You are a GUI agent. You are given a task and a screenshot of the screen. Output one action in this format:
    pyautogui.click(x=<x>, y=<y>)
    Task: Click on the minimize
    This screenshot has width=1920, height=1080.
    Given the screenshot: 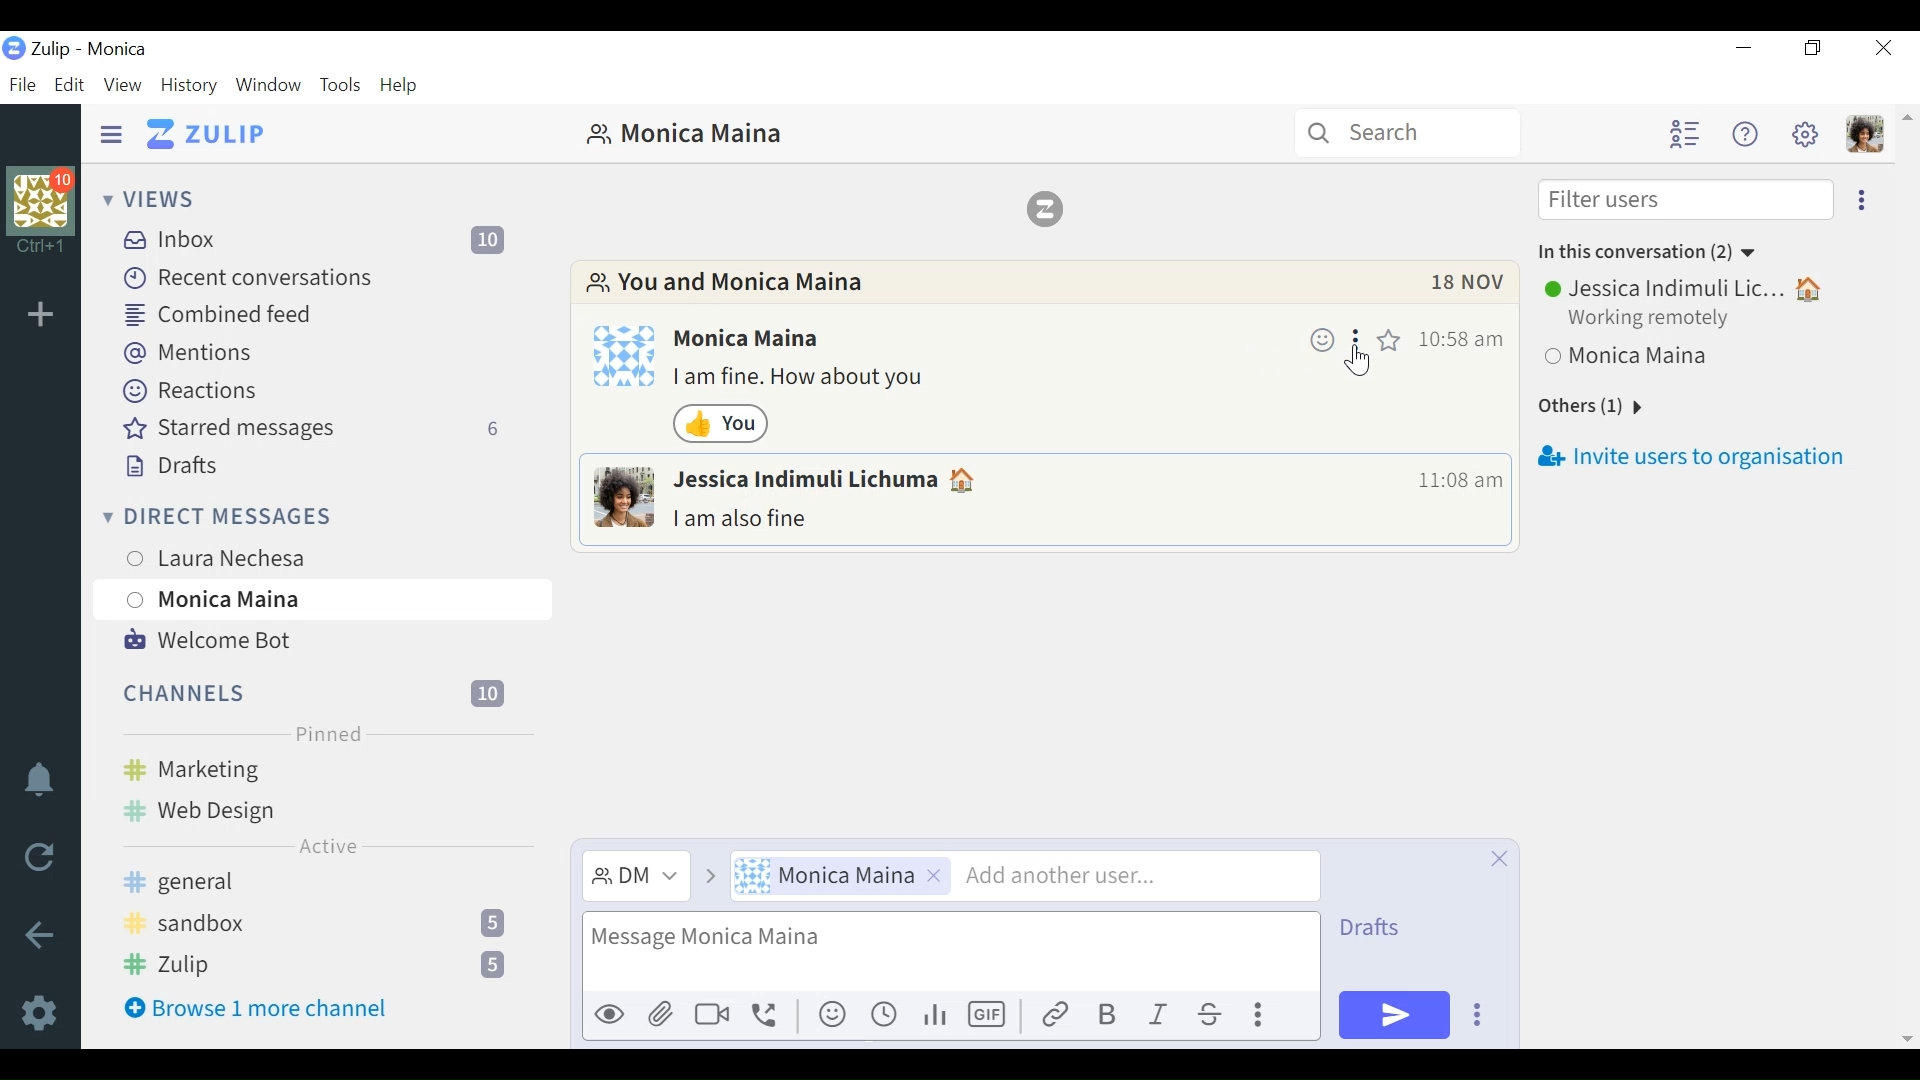 What is the action you would take?
    pyautogui.click(x=1747, y=49)
    